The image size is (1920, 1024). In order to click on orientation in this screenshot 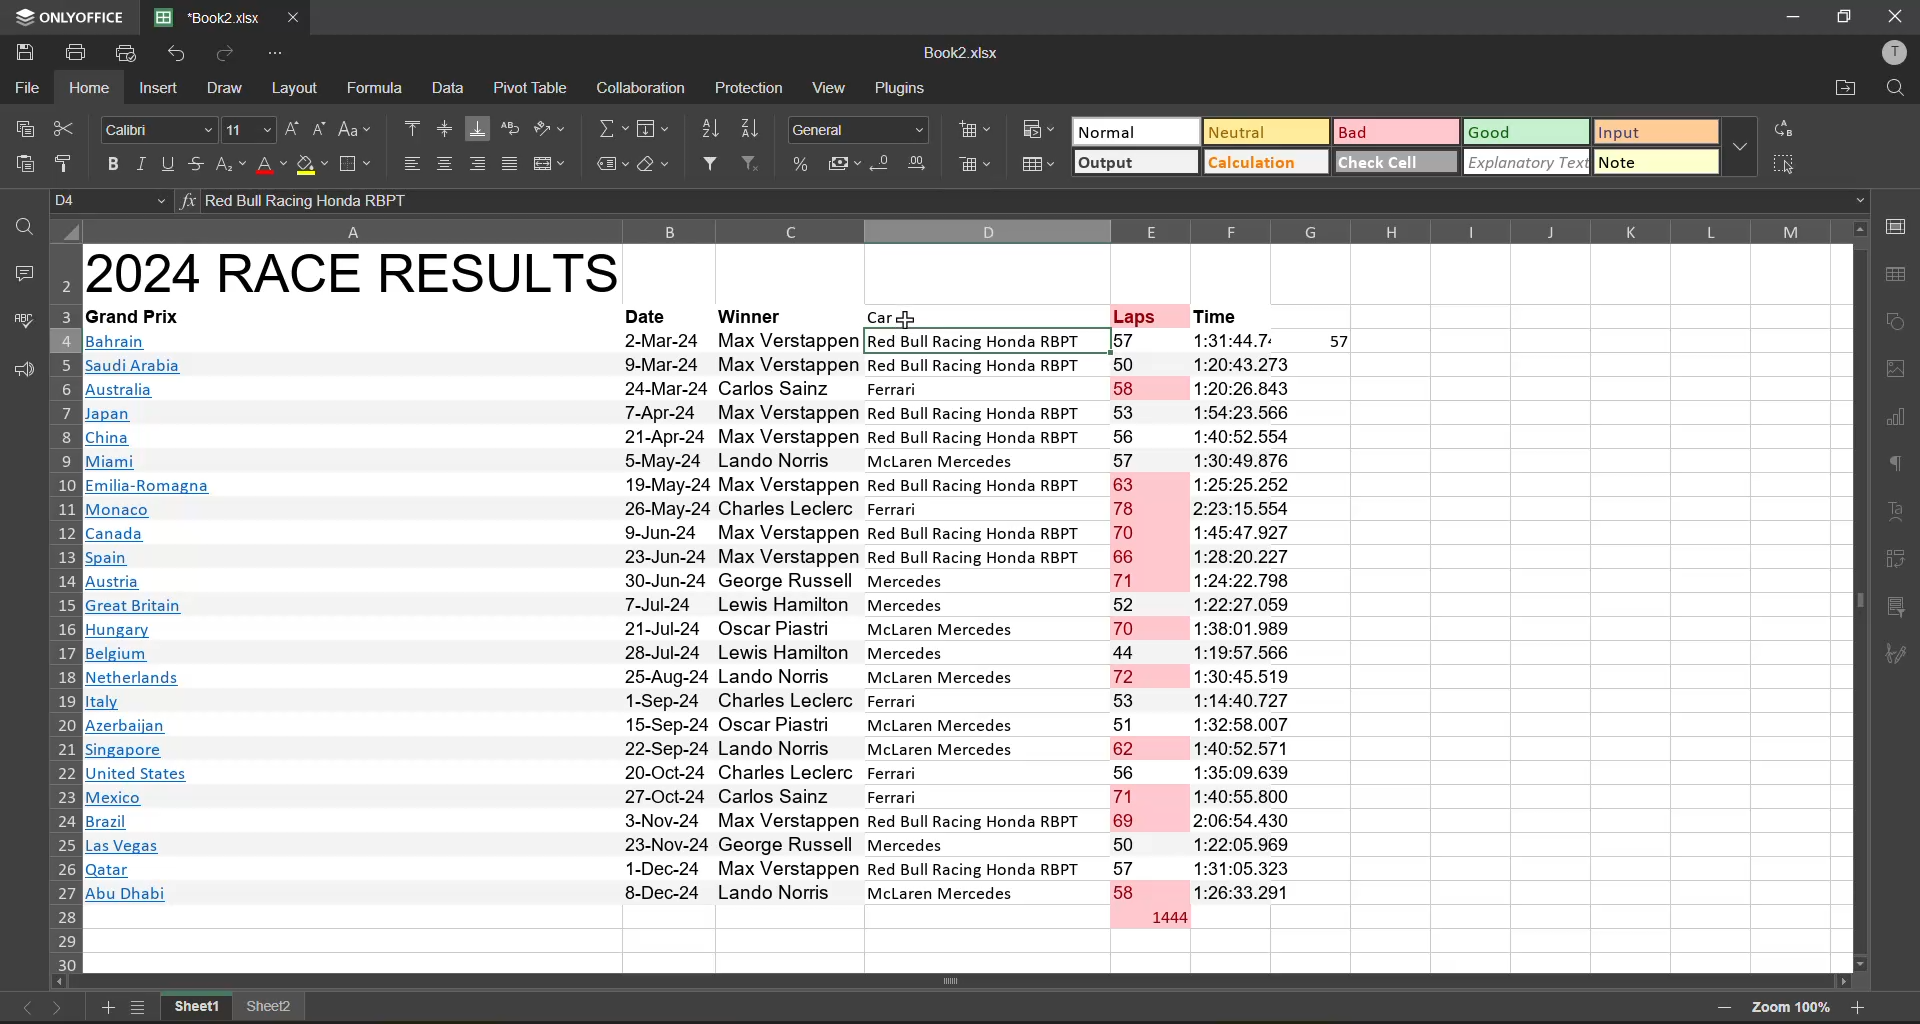, I will do `click(546, 129)`.